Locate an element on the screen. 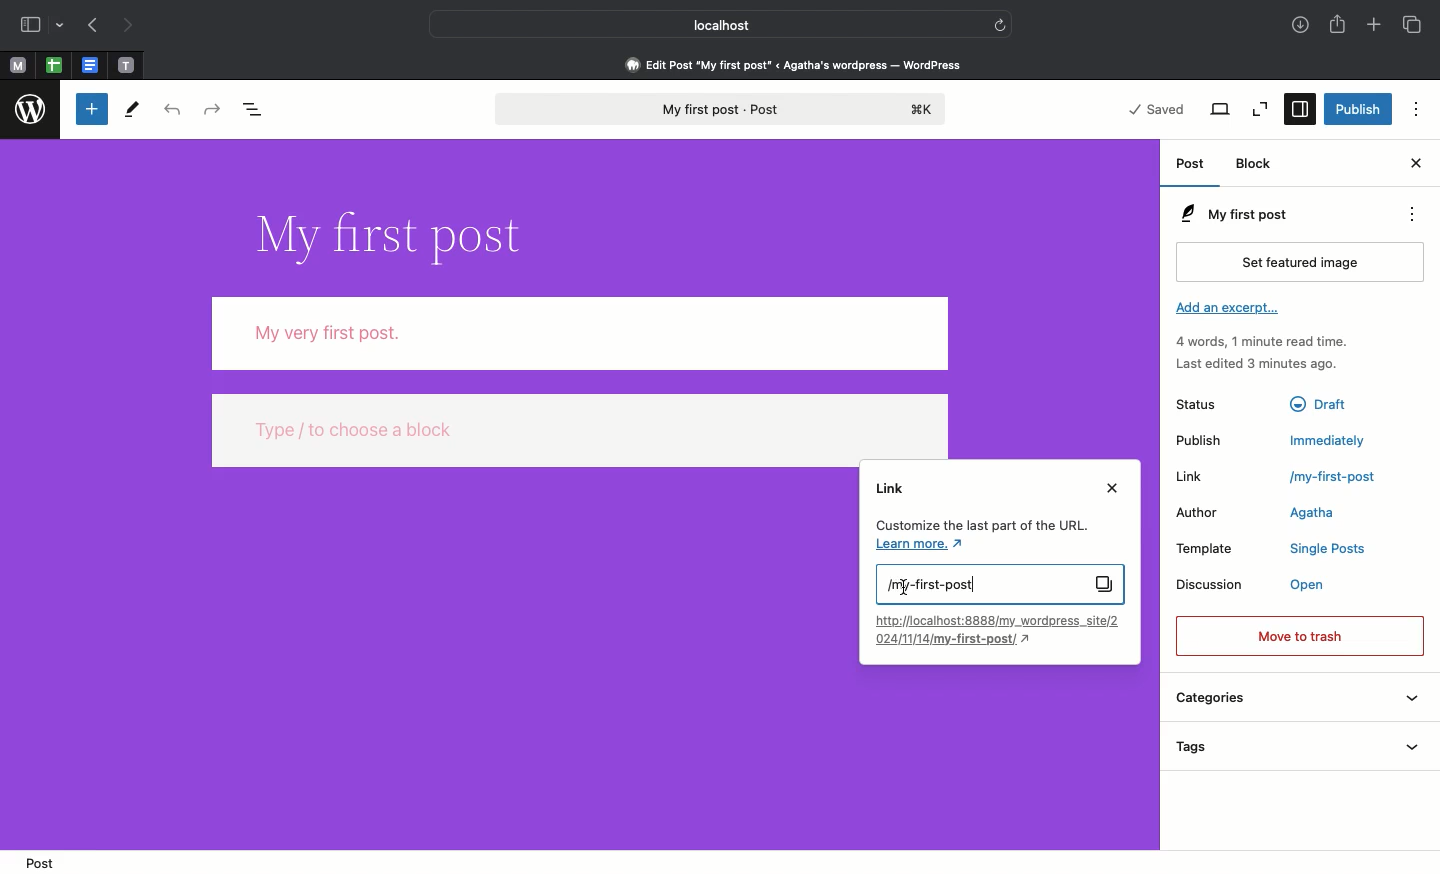  Pinned tabs is located at coordinates (19, 65).